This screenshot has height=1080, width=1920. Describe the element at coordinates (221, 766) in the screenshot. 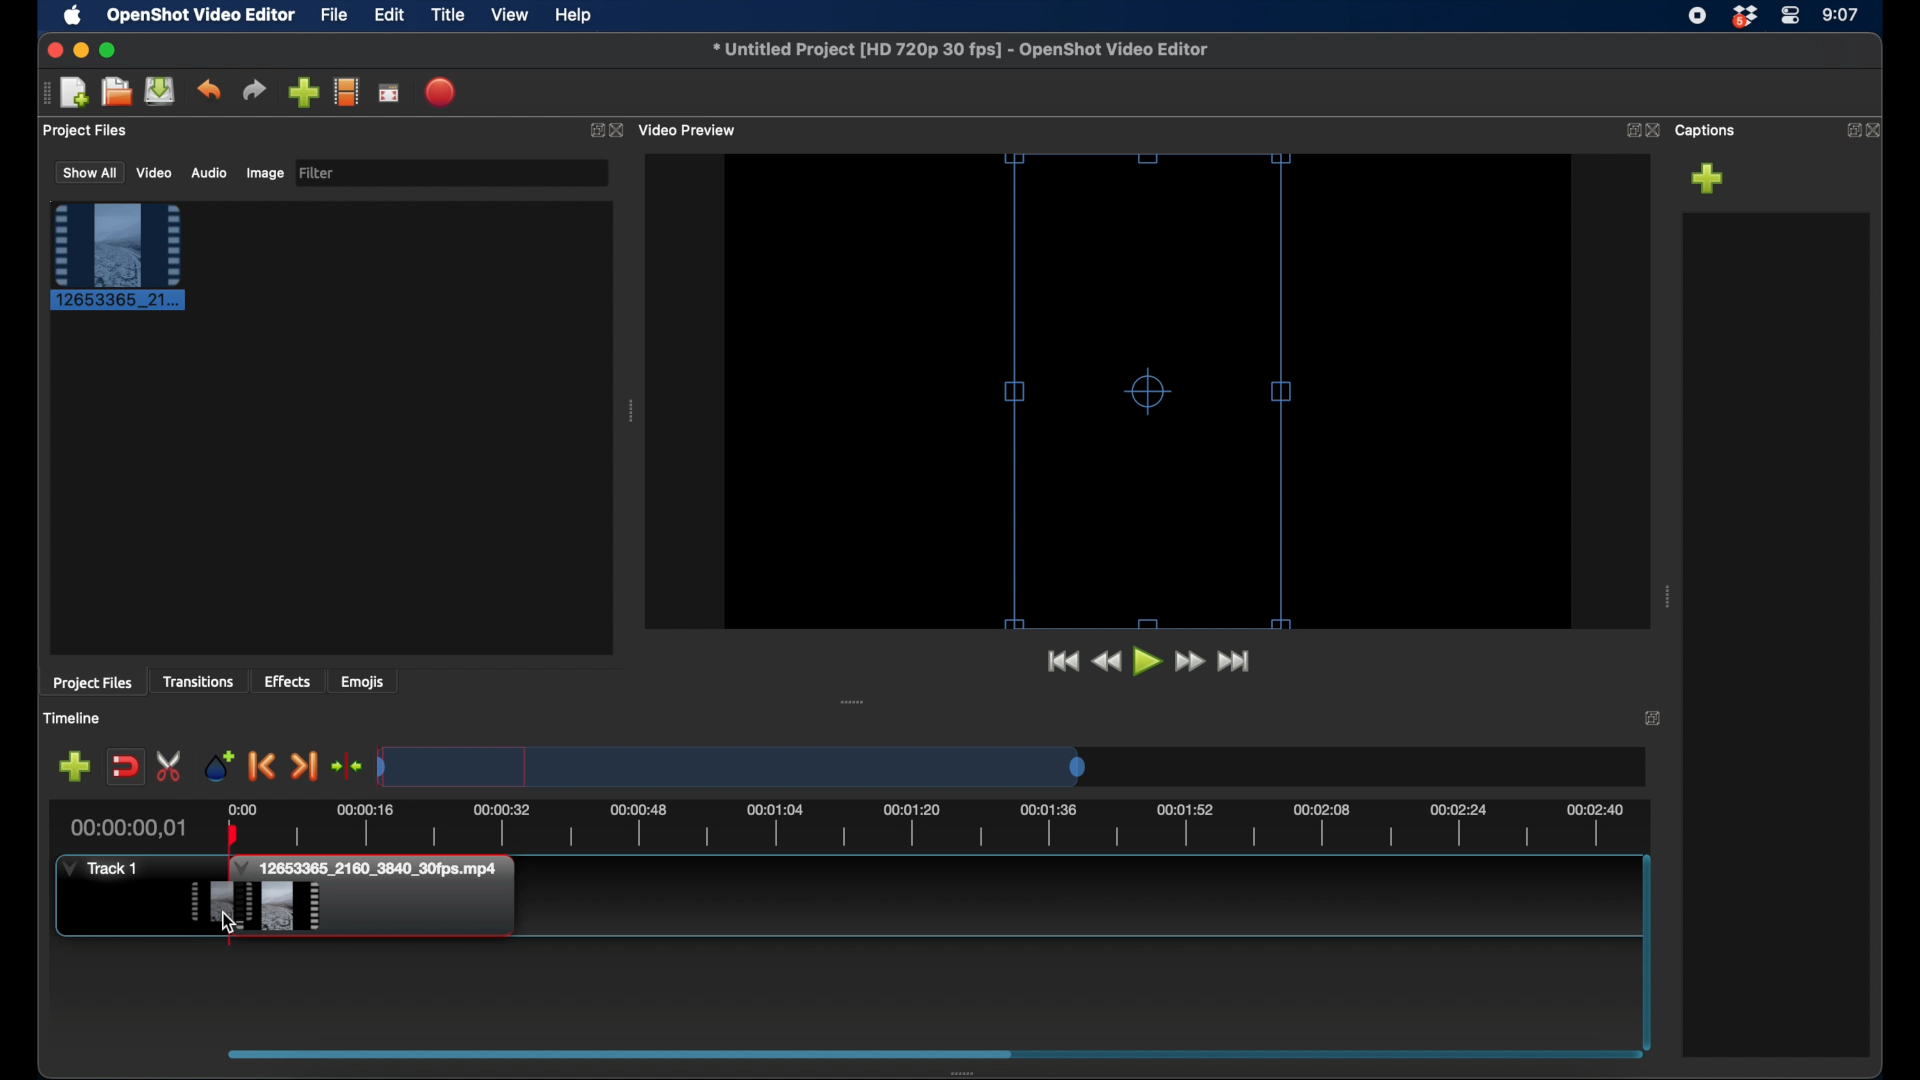

I see `add marker` at that location.